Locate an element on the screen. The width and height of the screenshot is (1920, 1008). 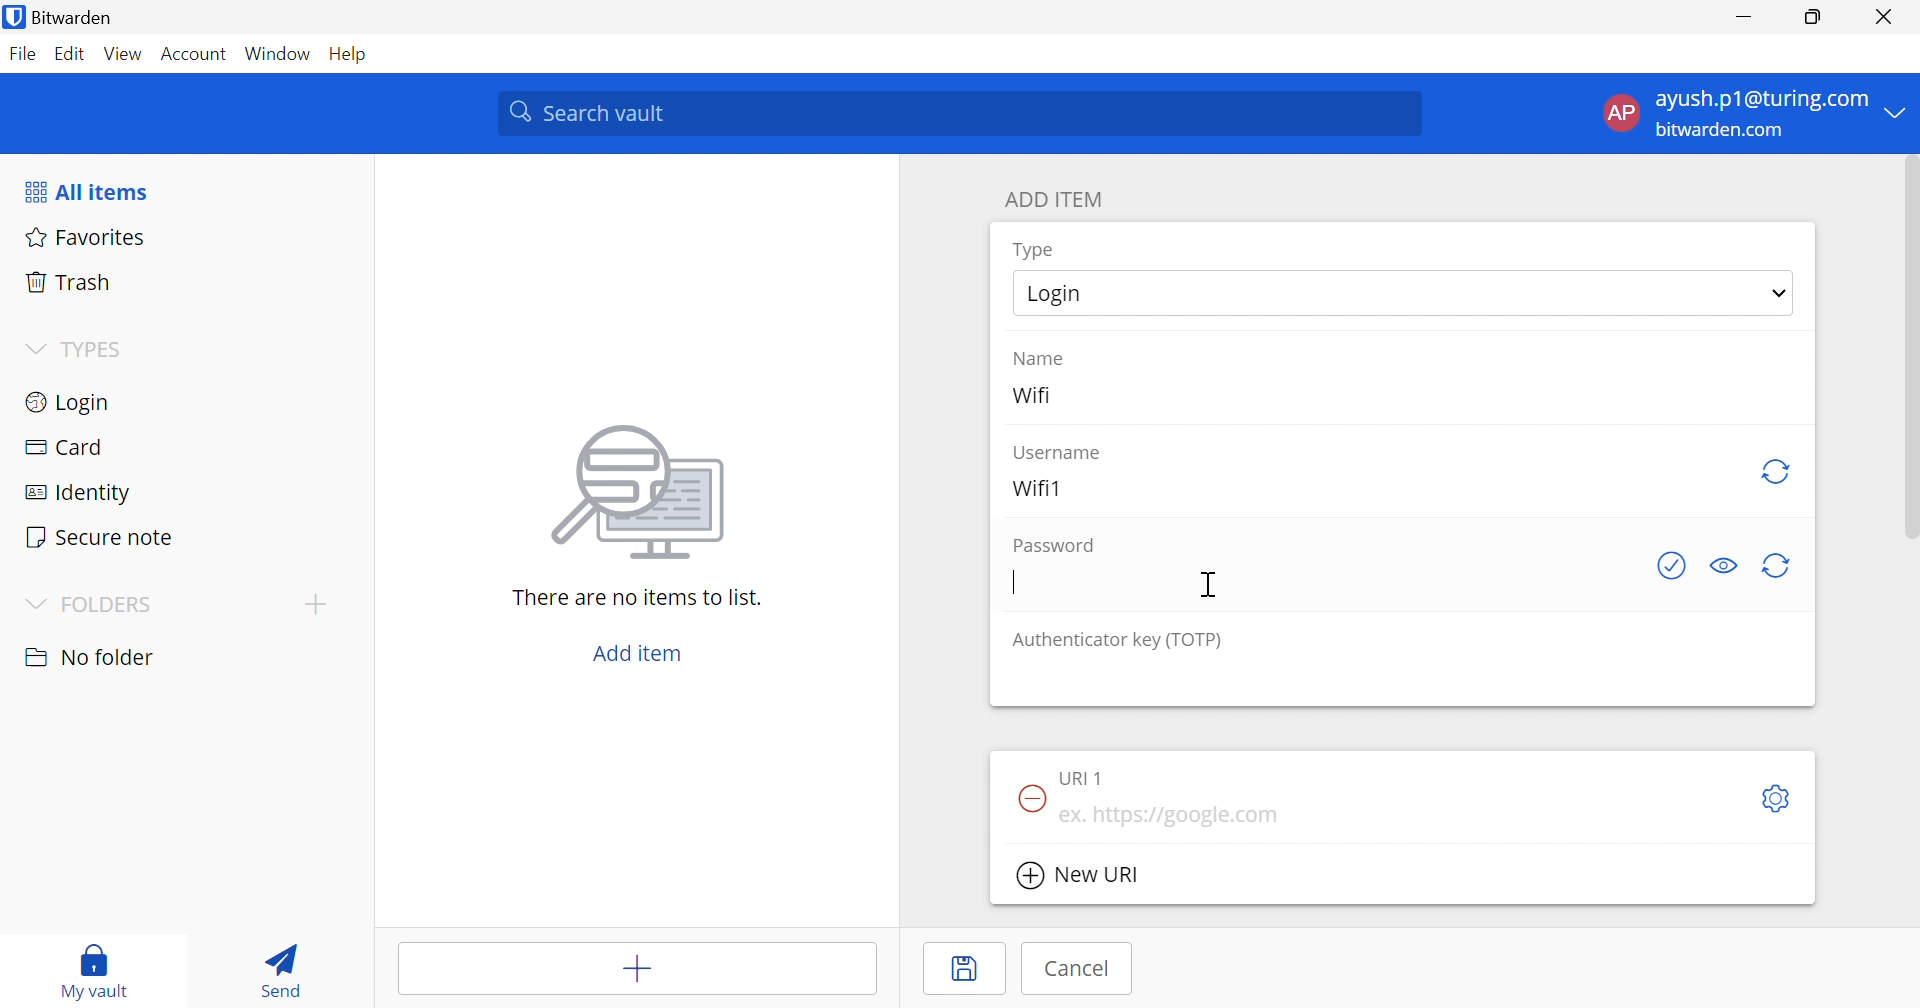
Drop Down is located at coordinates (32, 606).